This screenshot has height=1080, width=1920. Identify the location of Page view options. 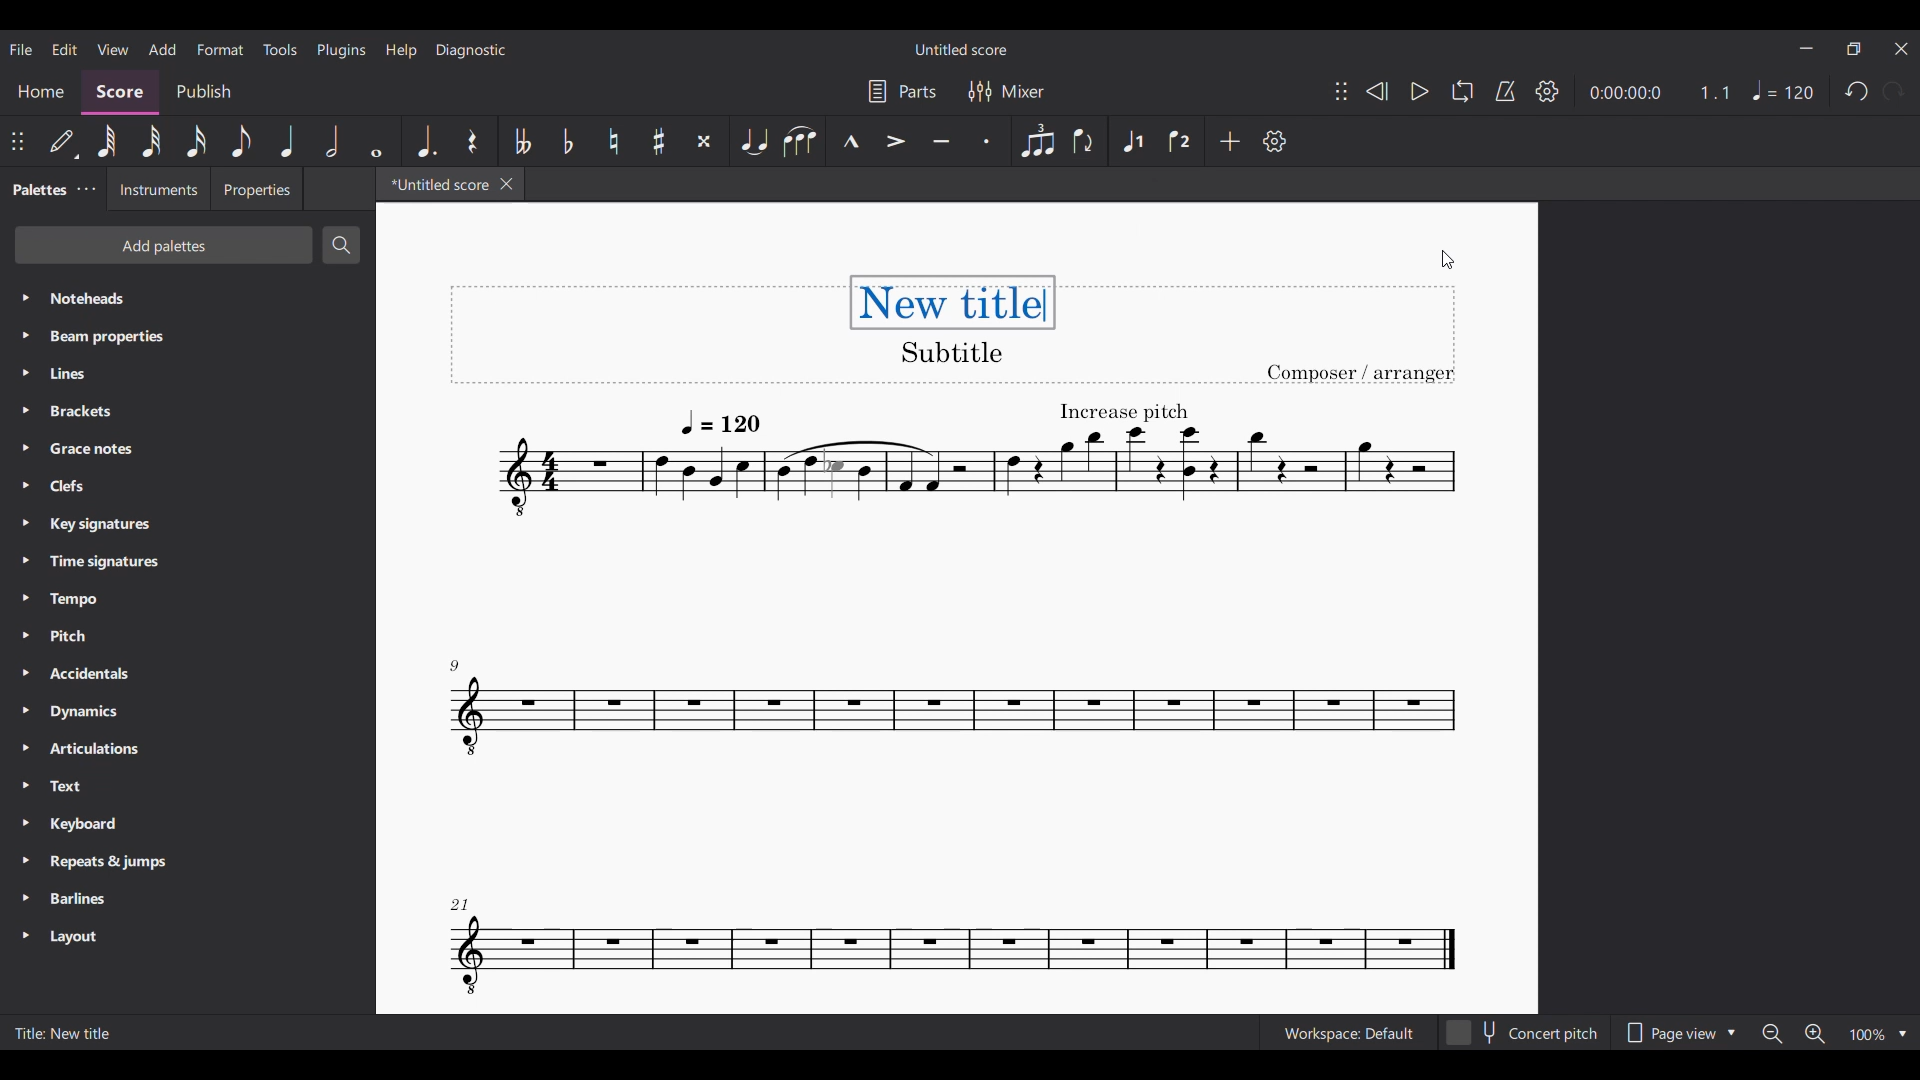
(1677, 1032).